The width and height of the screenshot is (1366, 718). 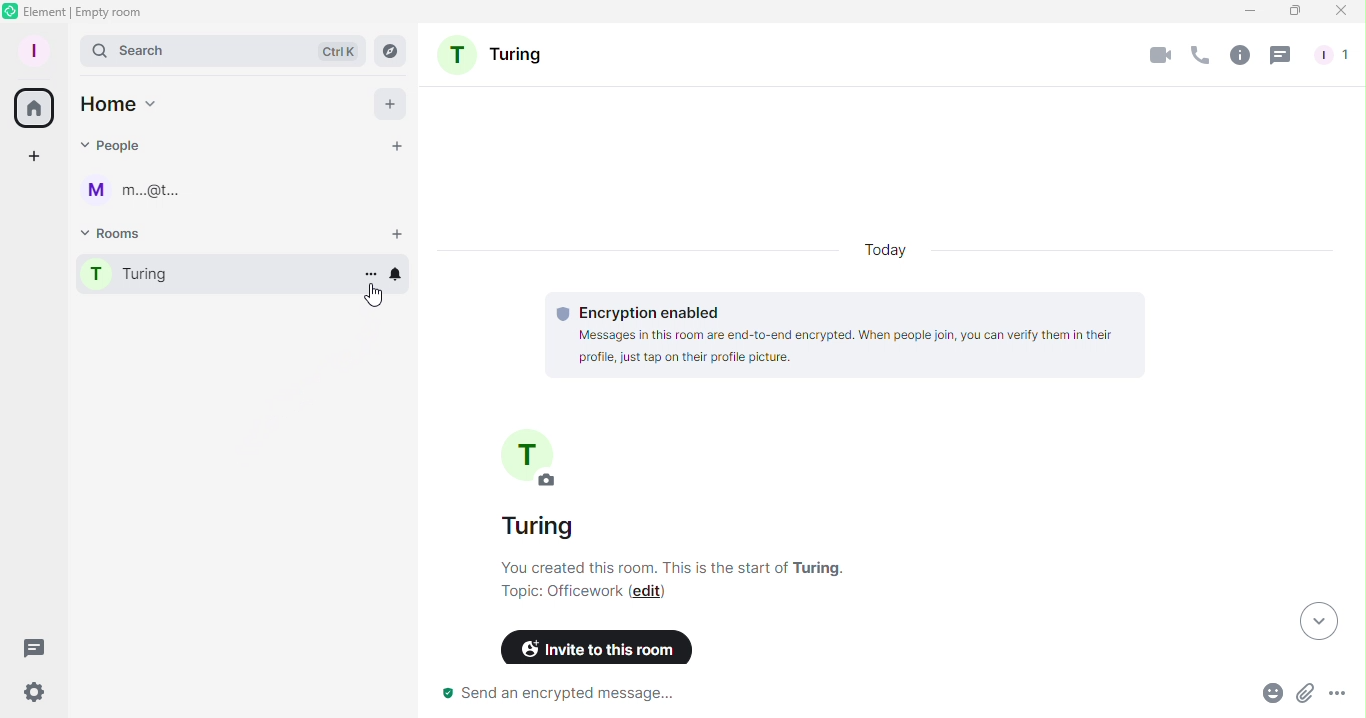 What do you see at coordinates (393, 103) in the screenshot?
I see `Add` at bounding box center [393, 103].